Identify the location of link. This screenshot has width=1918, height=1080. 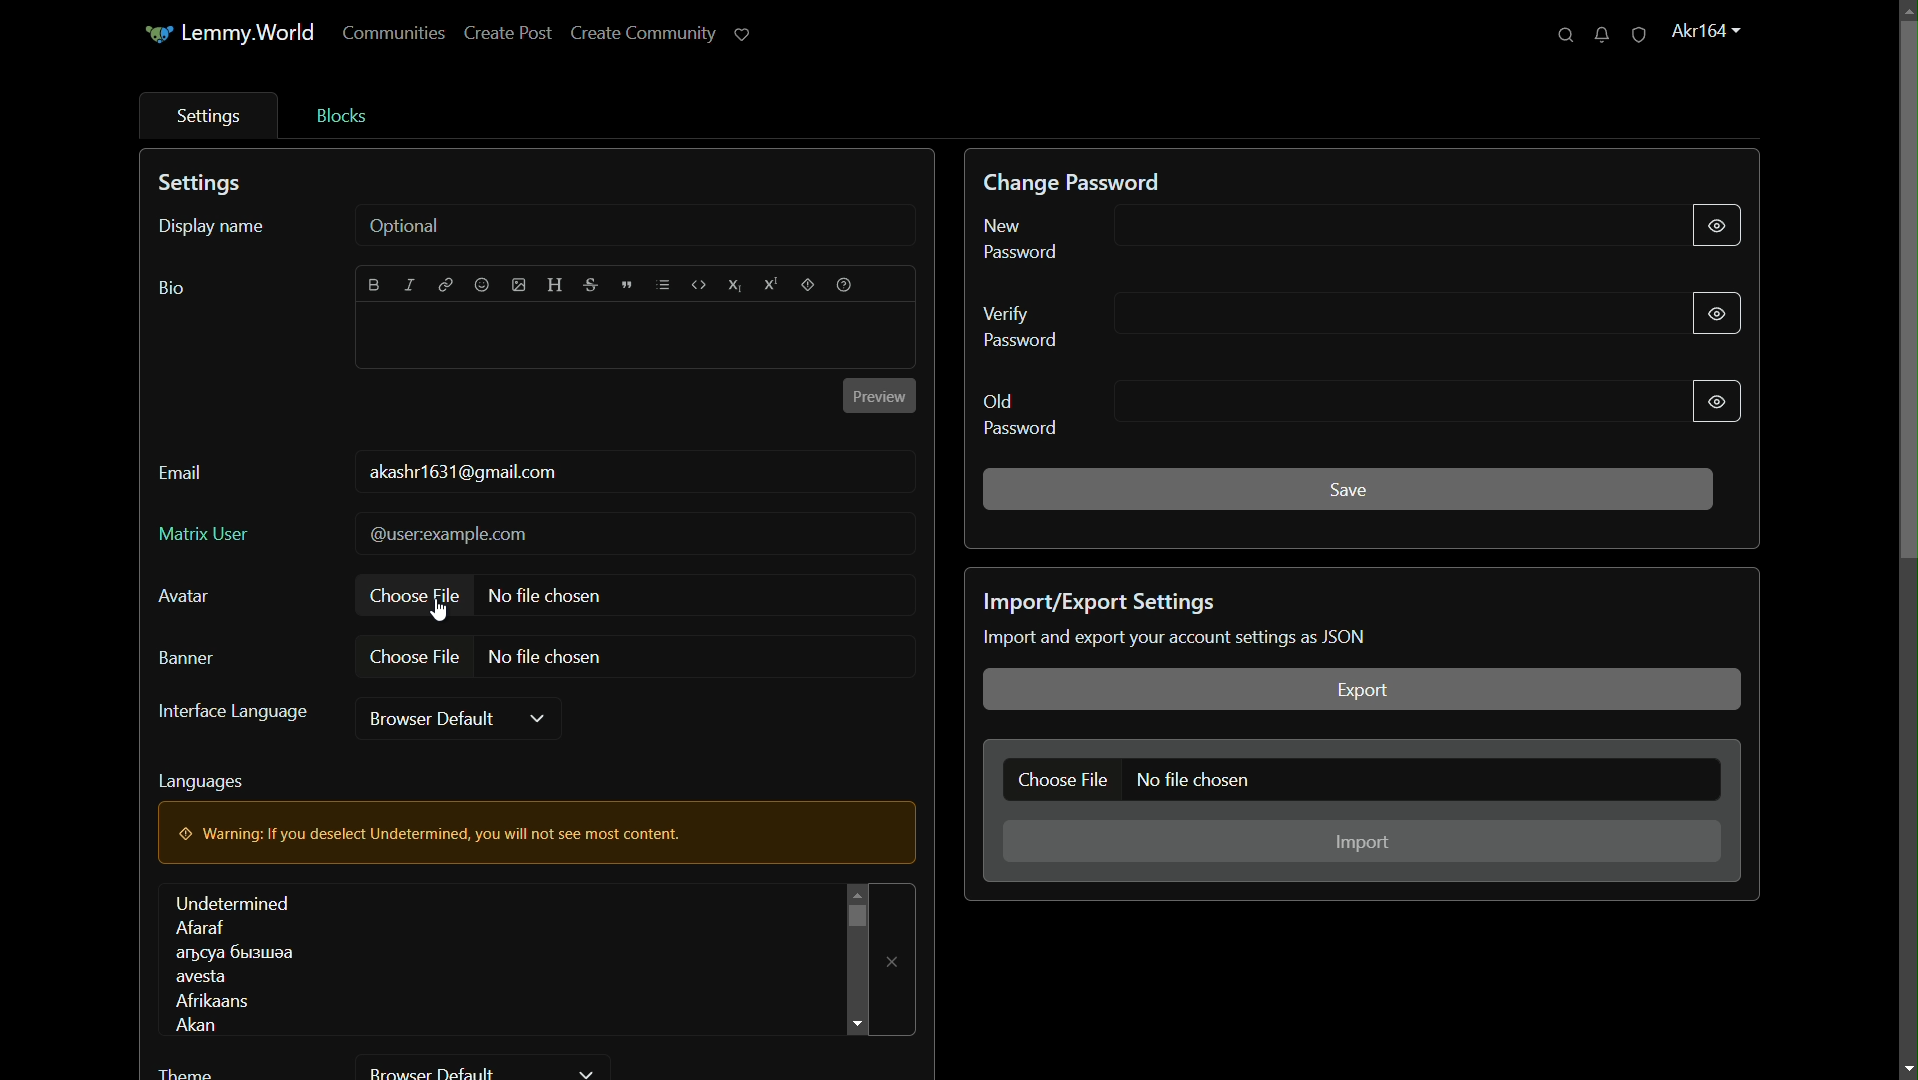
(445, 287).